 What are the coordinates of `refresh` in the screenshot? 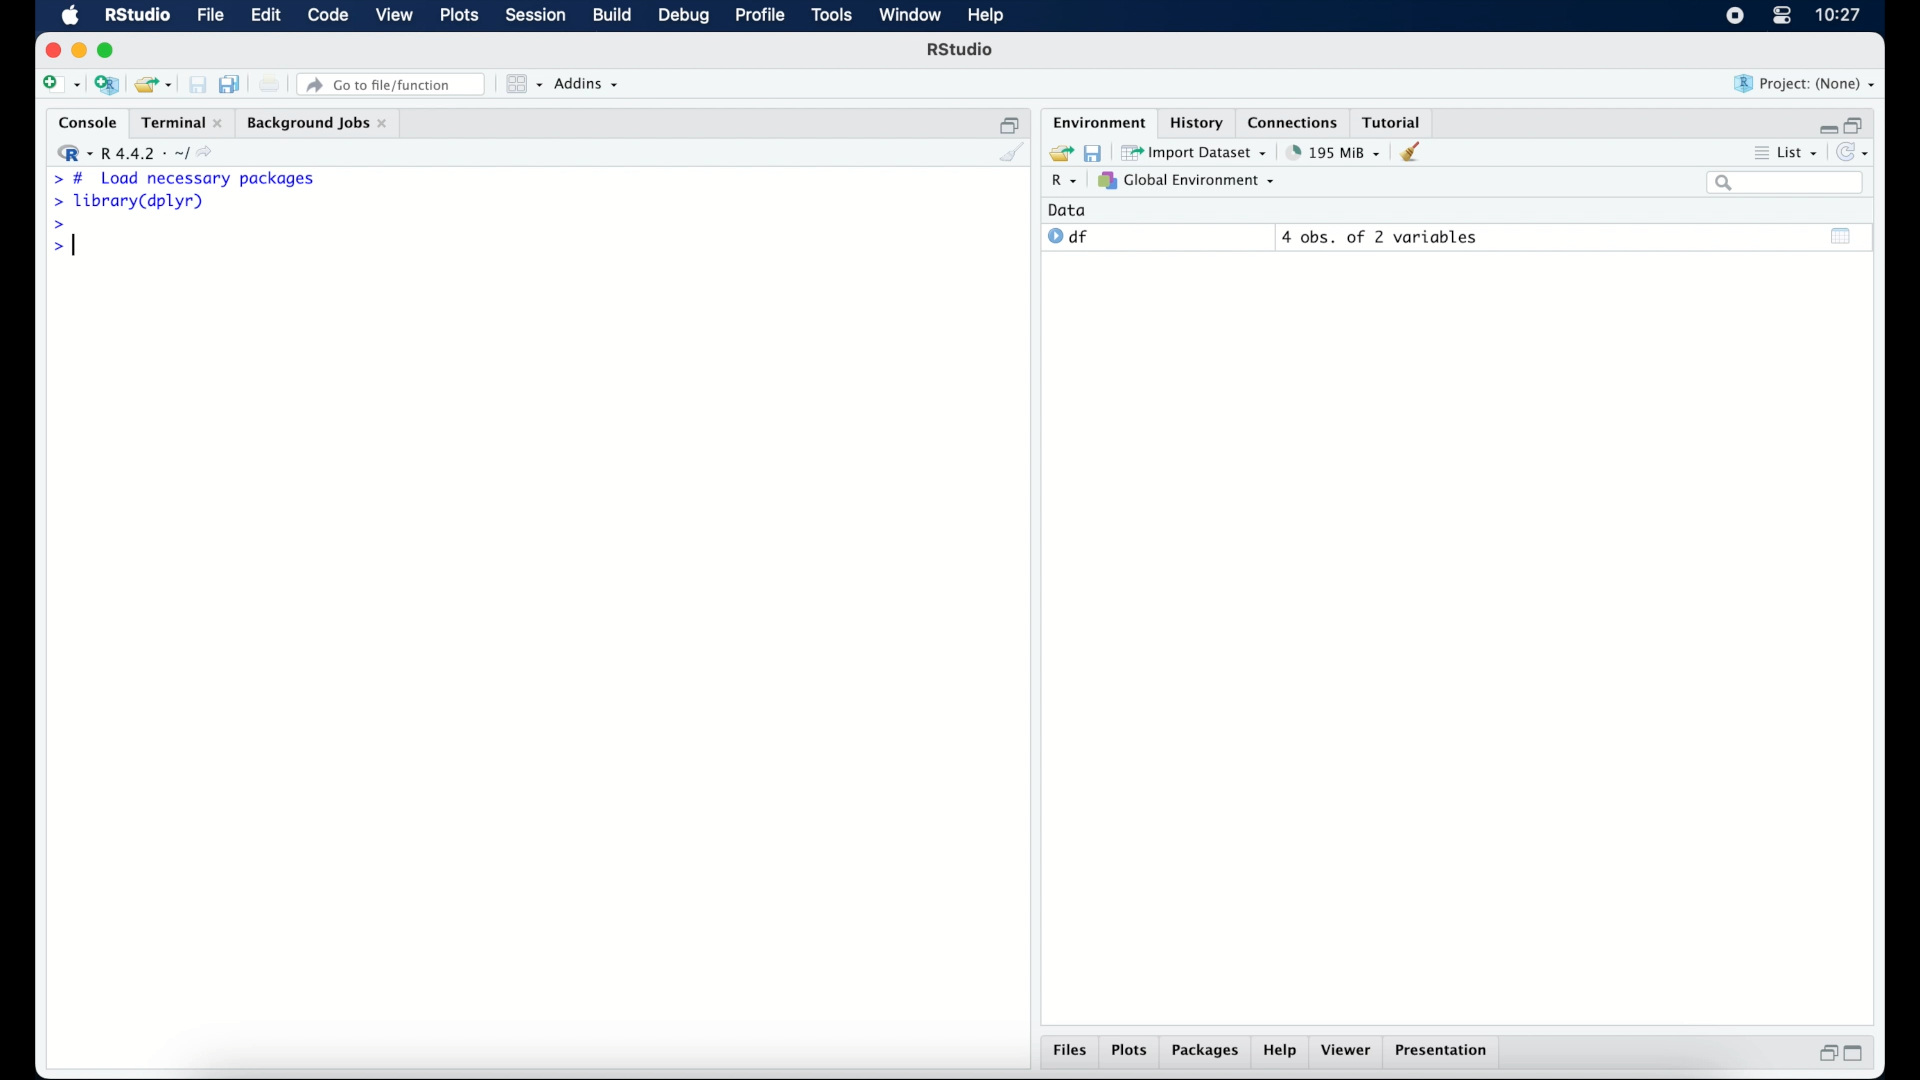 It's located at (1856, 154).